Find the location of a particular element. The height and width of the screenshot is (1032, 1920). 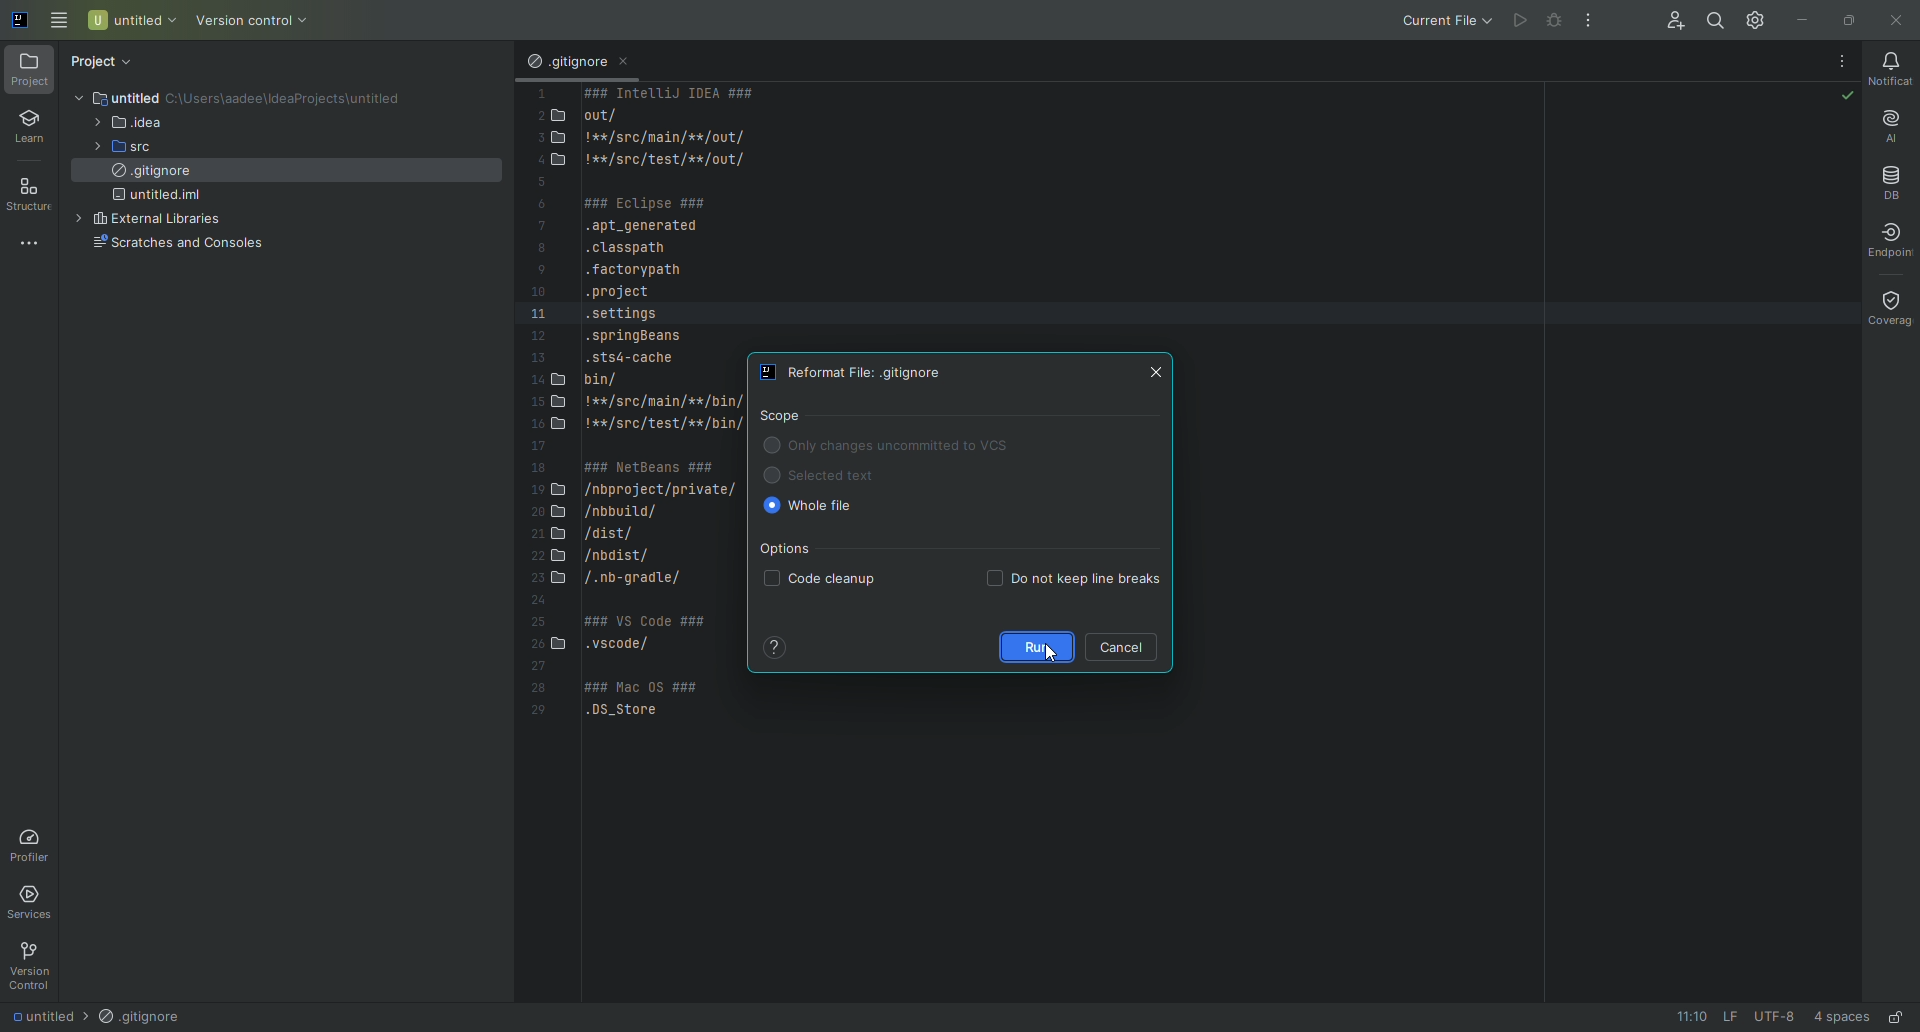

Main Menu is located at coordinates (60, 22).